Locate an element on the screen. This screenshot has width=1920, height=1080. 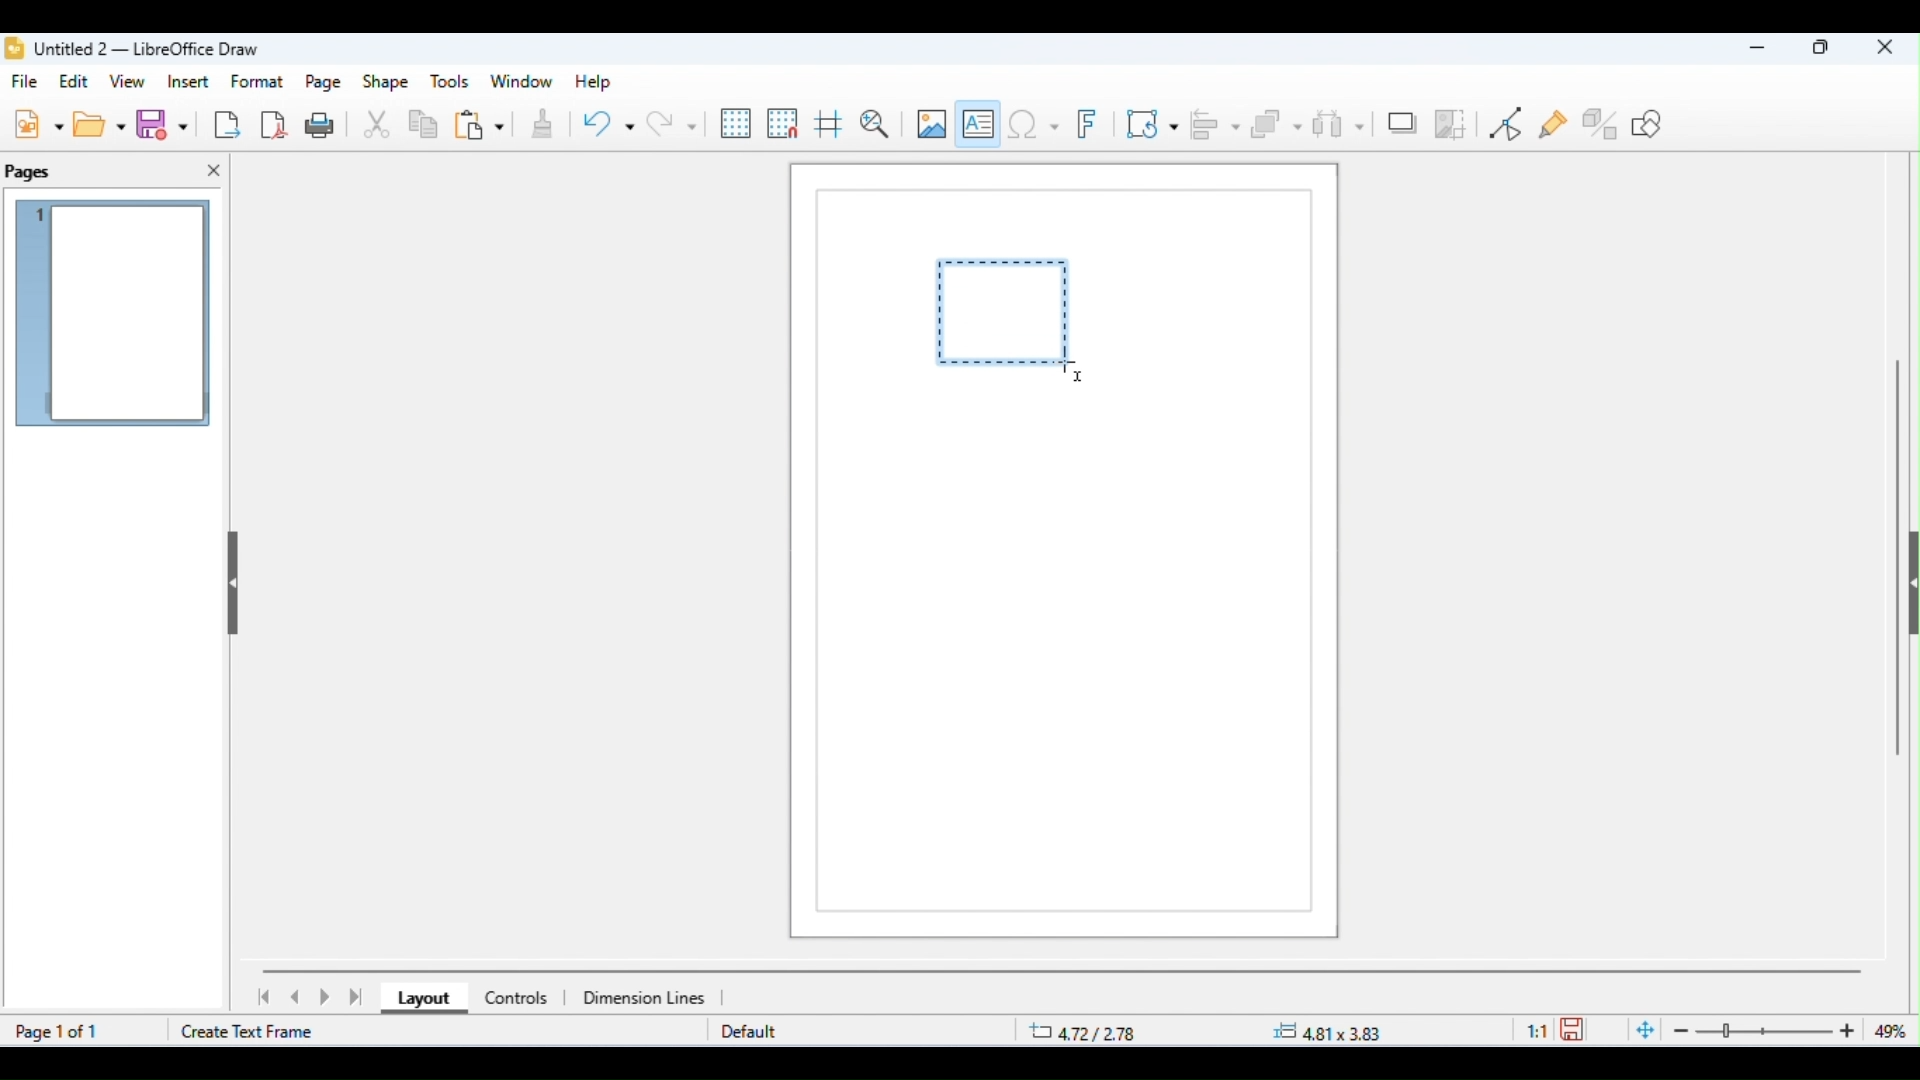
horizontal scroll bar is located at coordinates (1063, 970).